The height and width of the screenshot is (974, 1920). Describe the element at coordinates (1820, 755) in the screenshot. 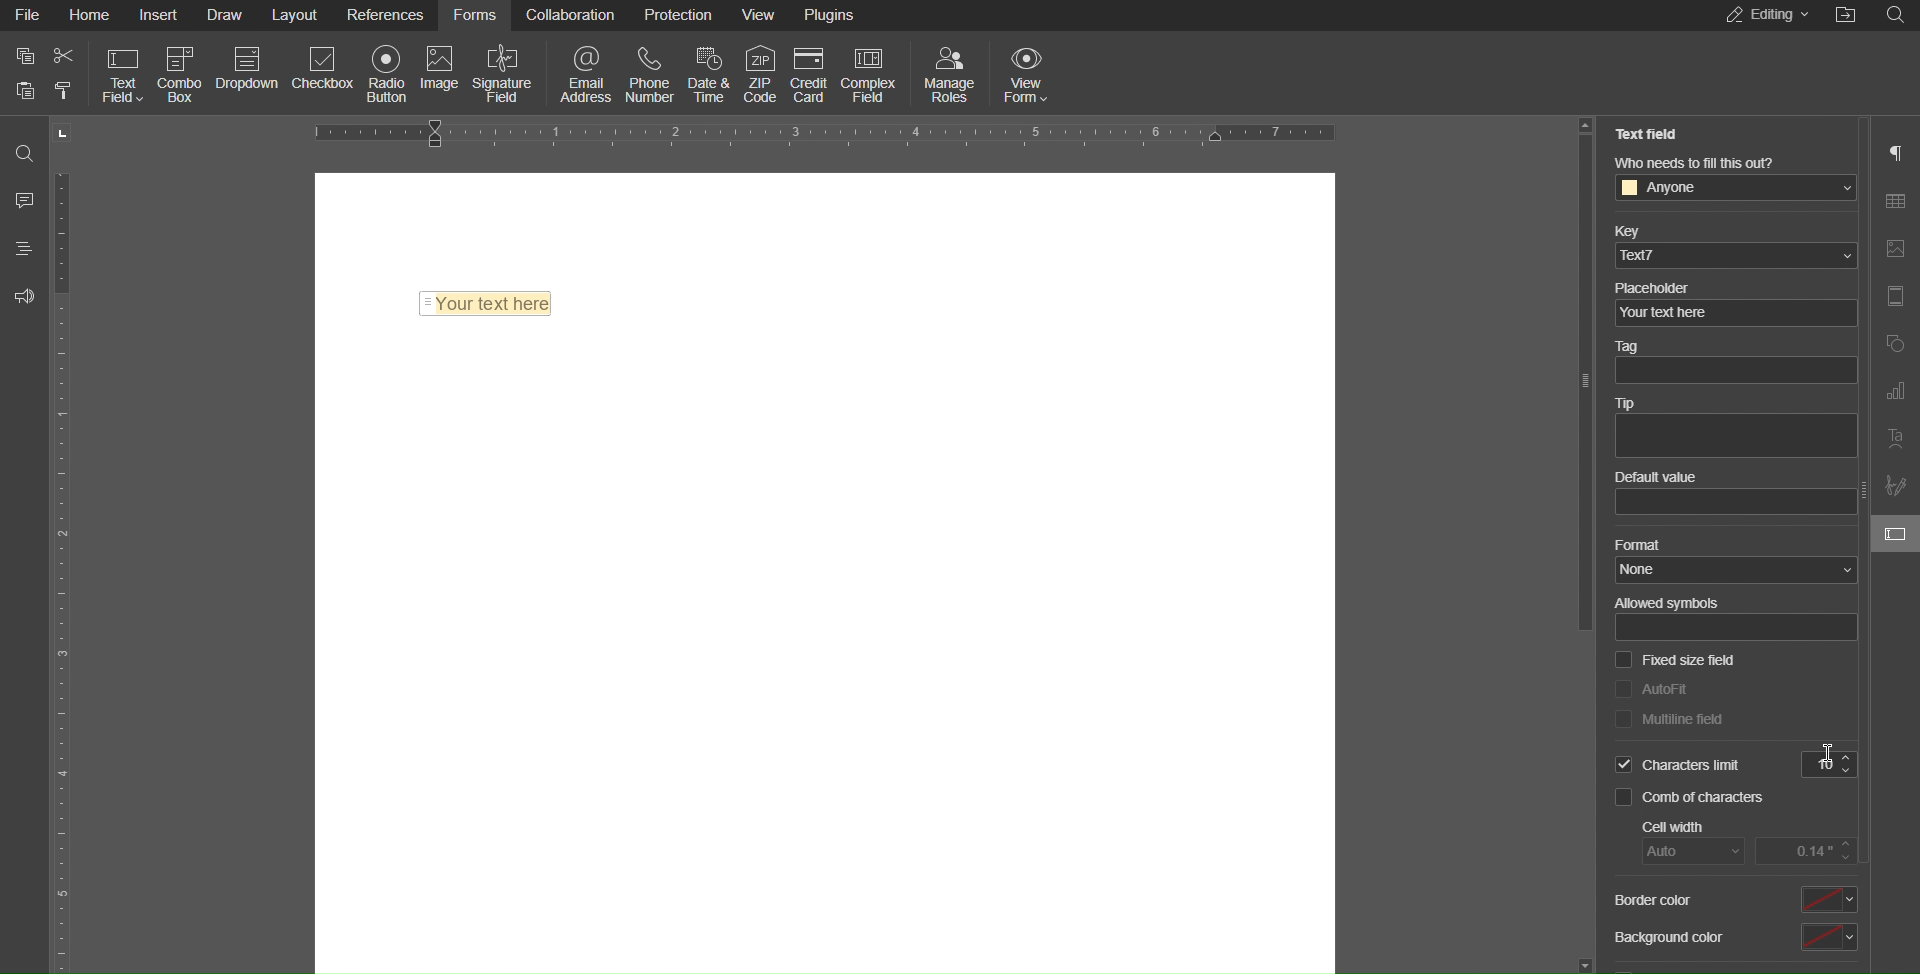

I see `cursor` at that location.